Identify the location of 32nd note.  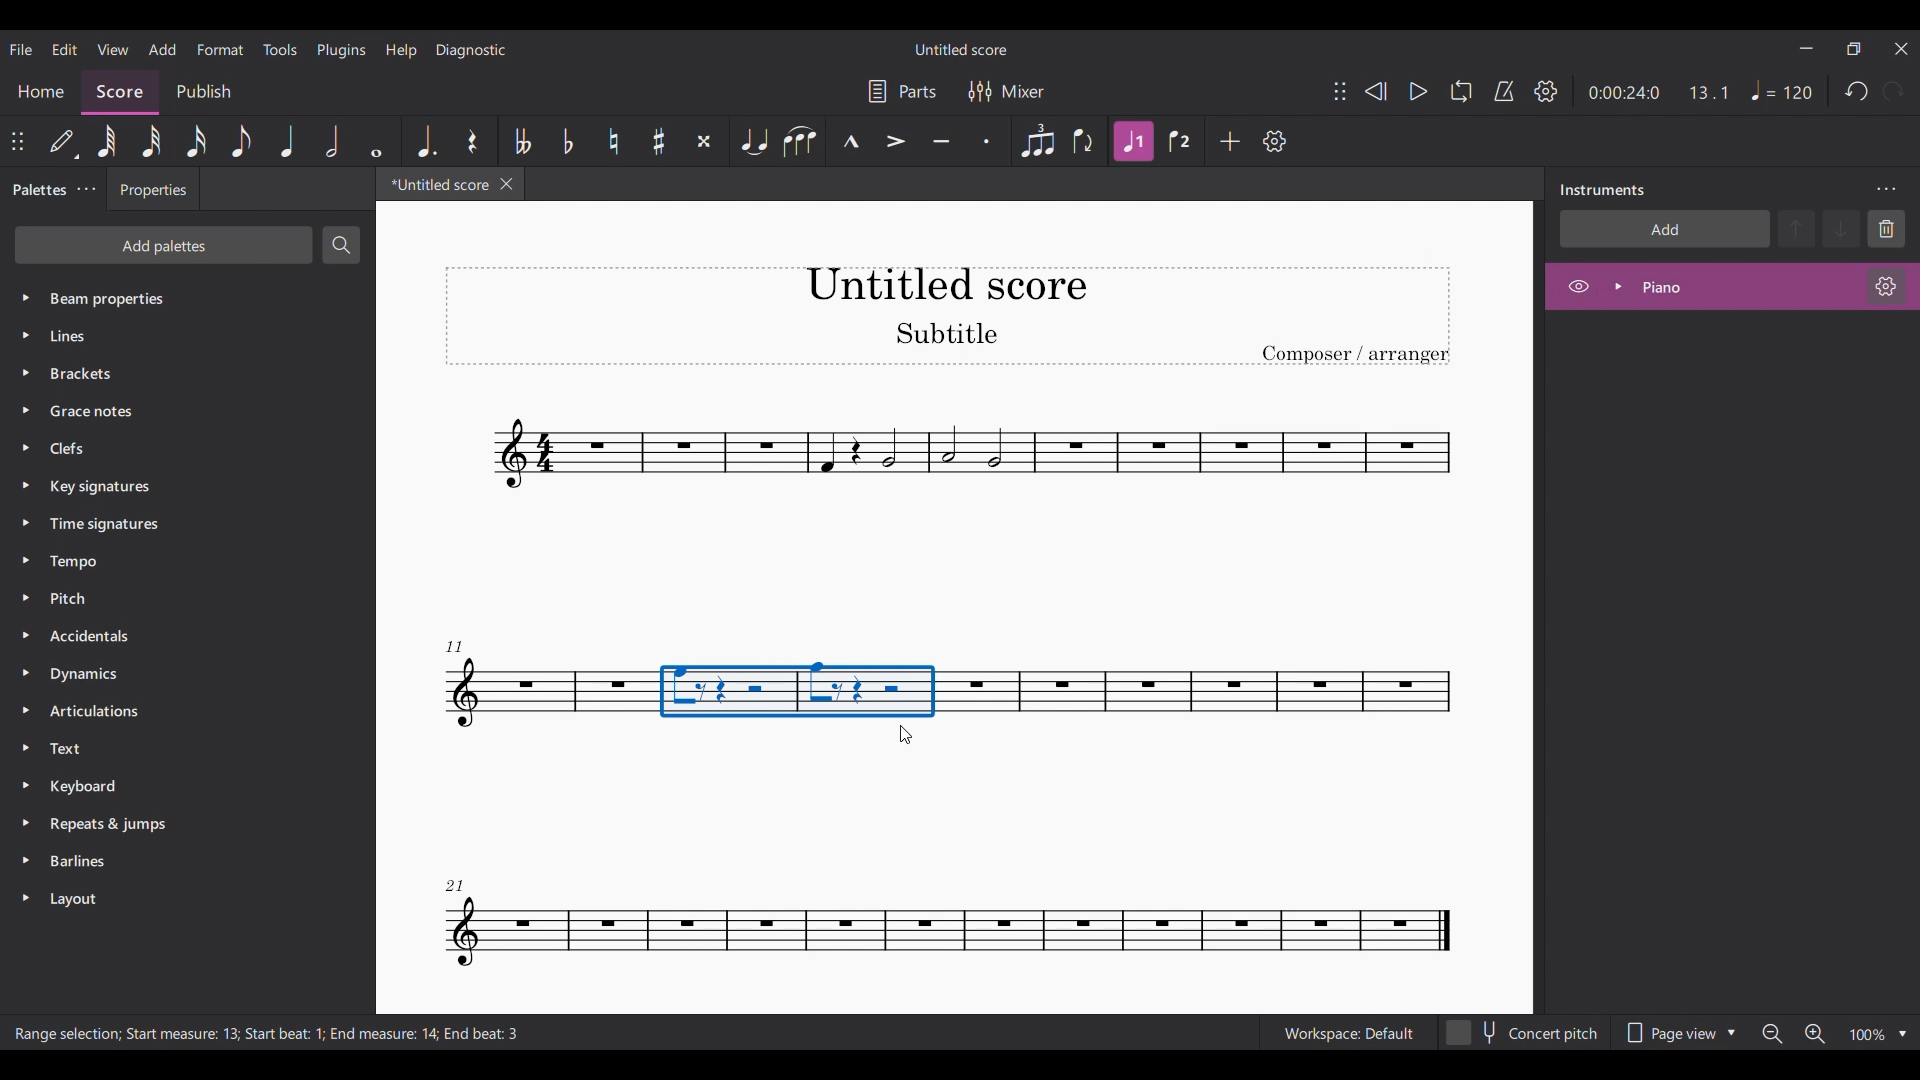
(151, 141).